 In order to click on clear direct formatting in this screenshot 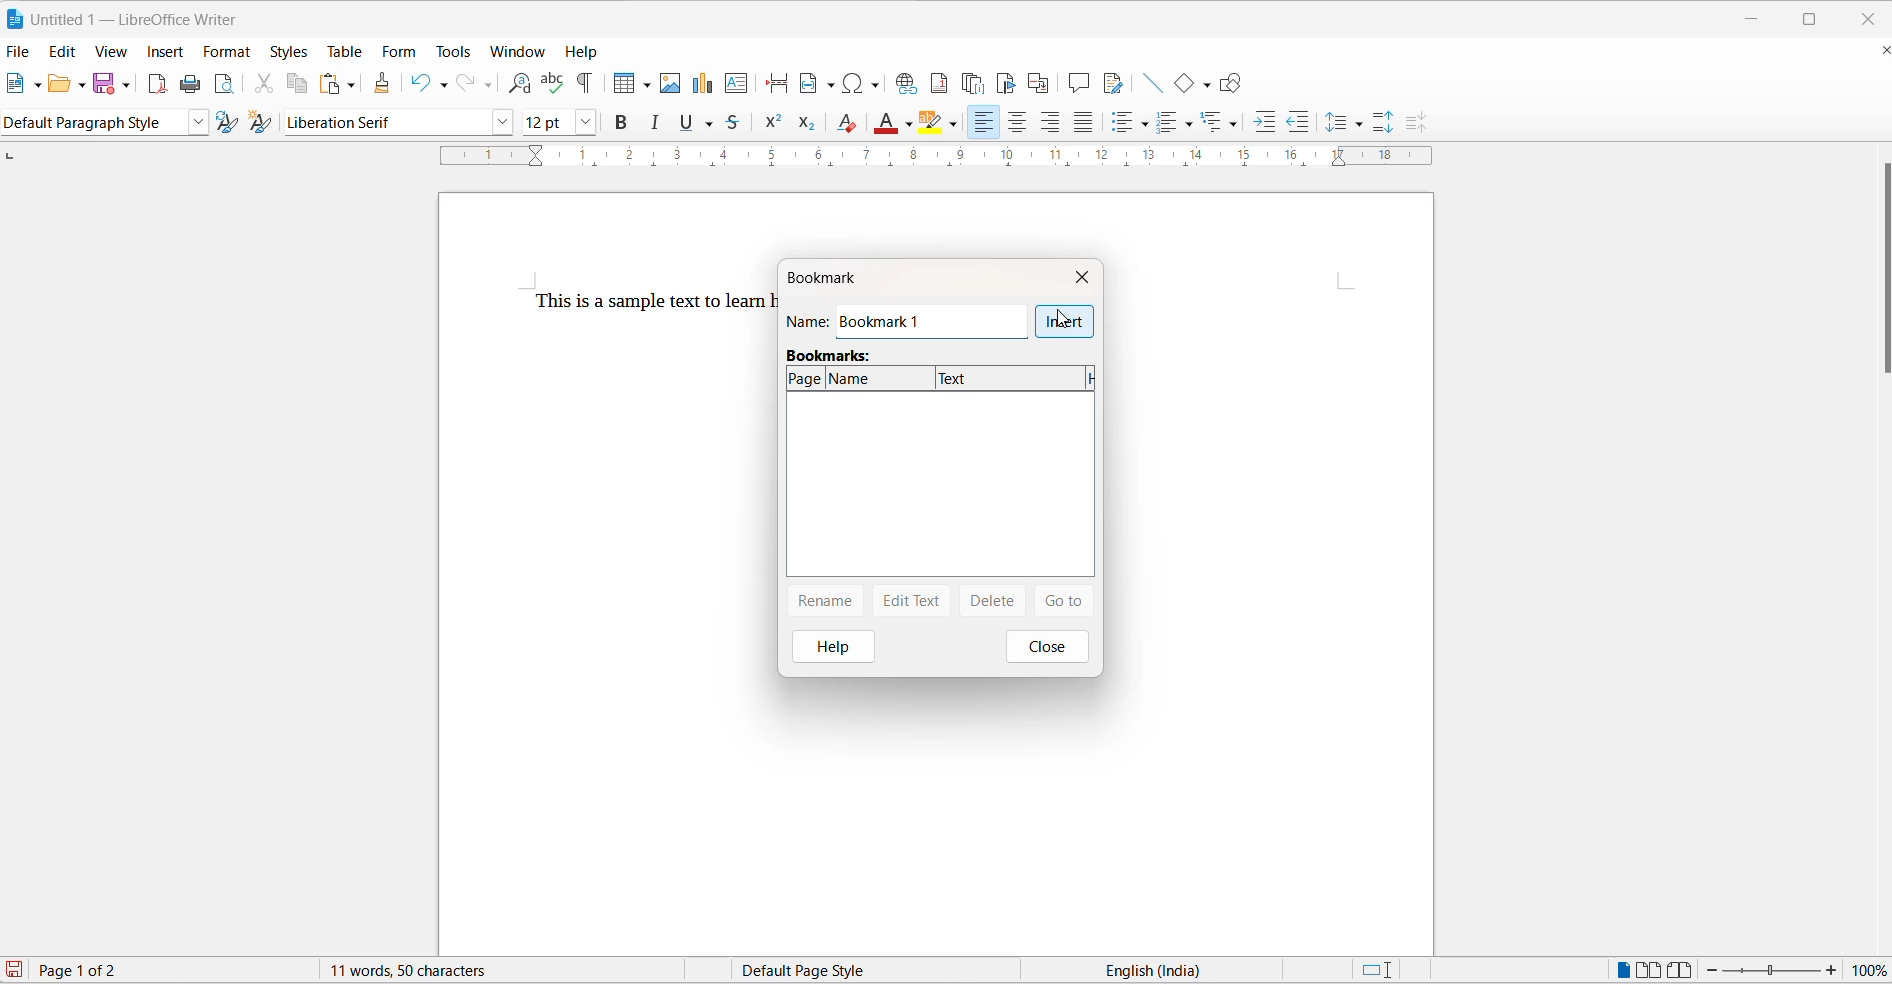, I will do `click(846, 123)`.